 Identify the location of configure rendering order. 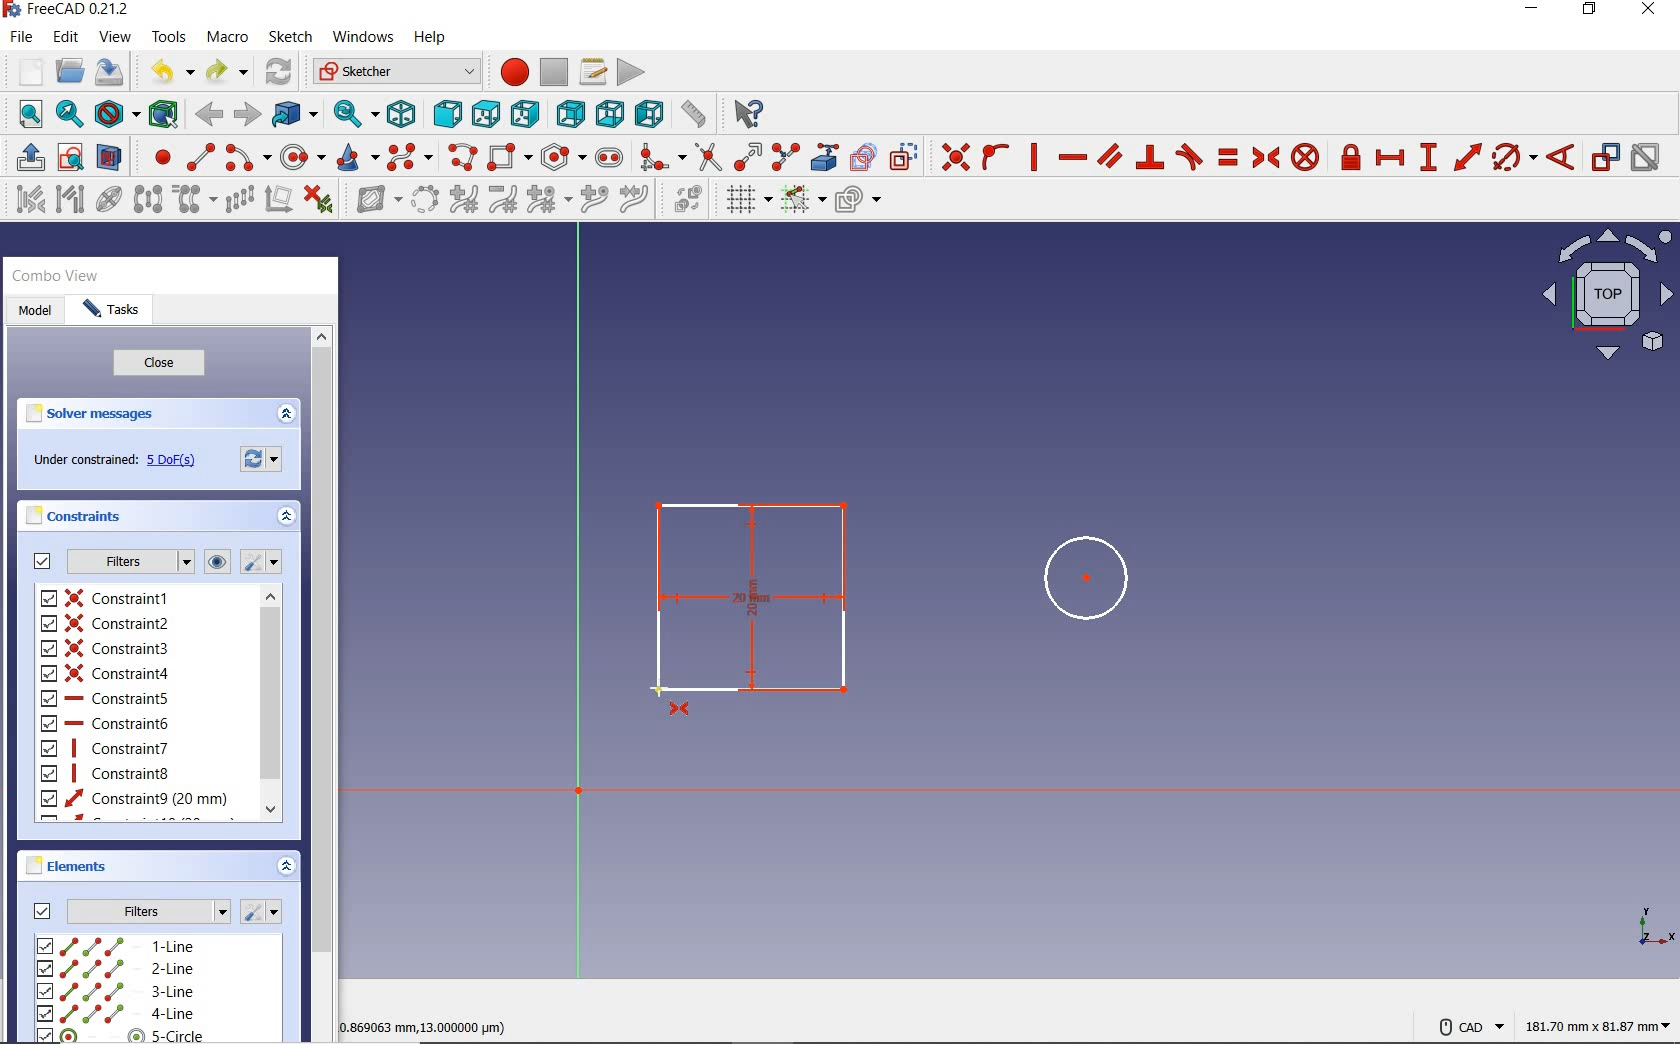
(857, 203).